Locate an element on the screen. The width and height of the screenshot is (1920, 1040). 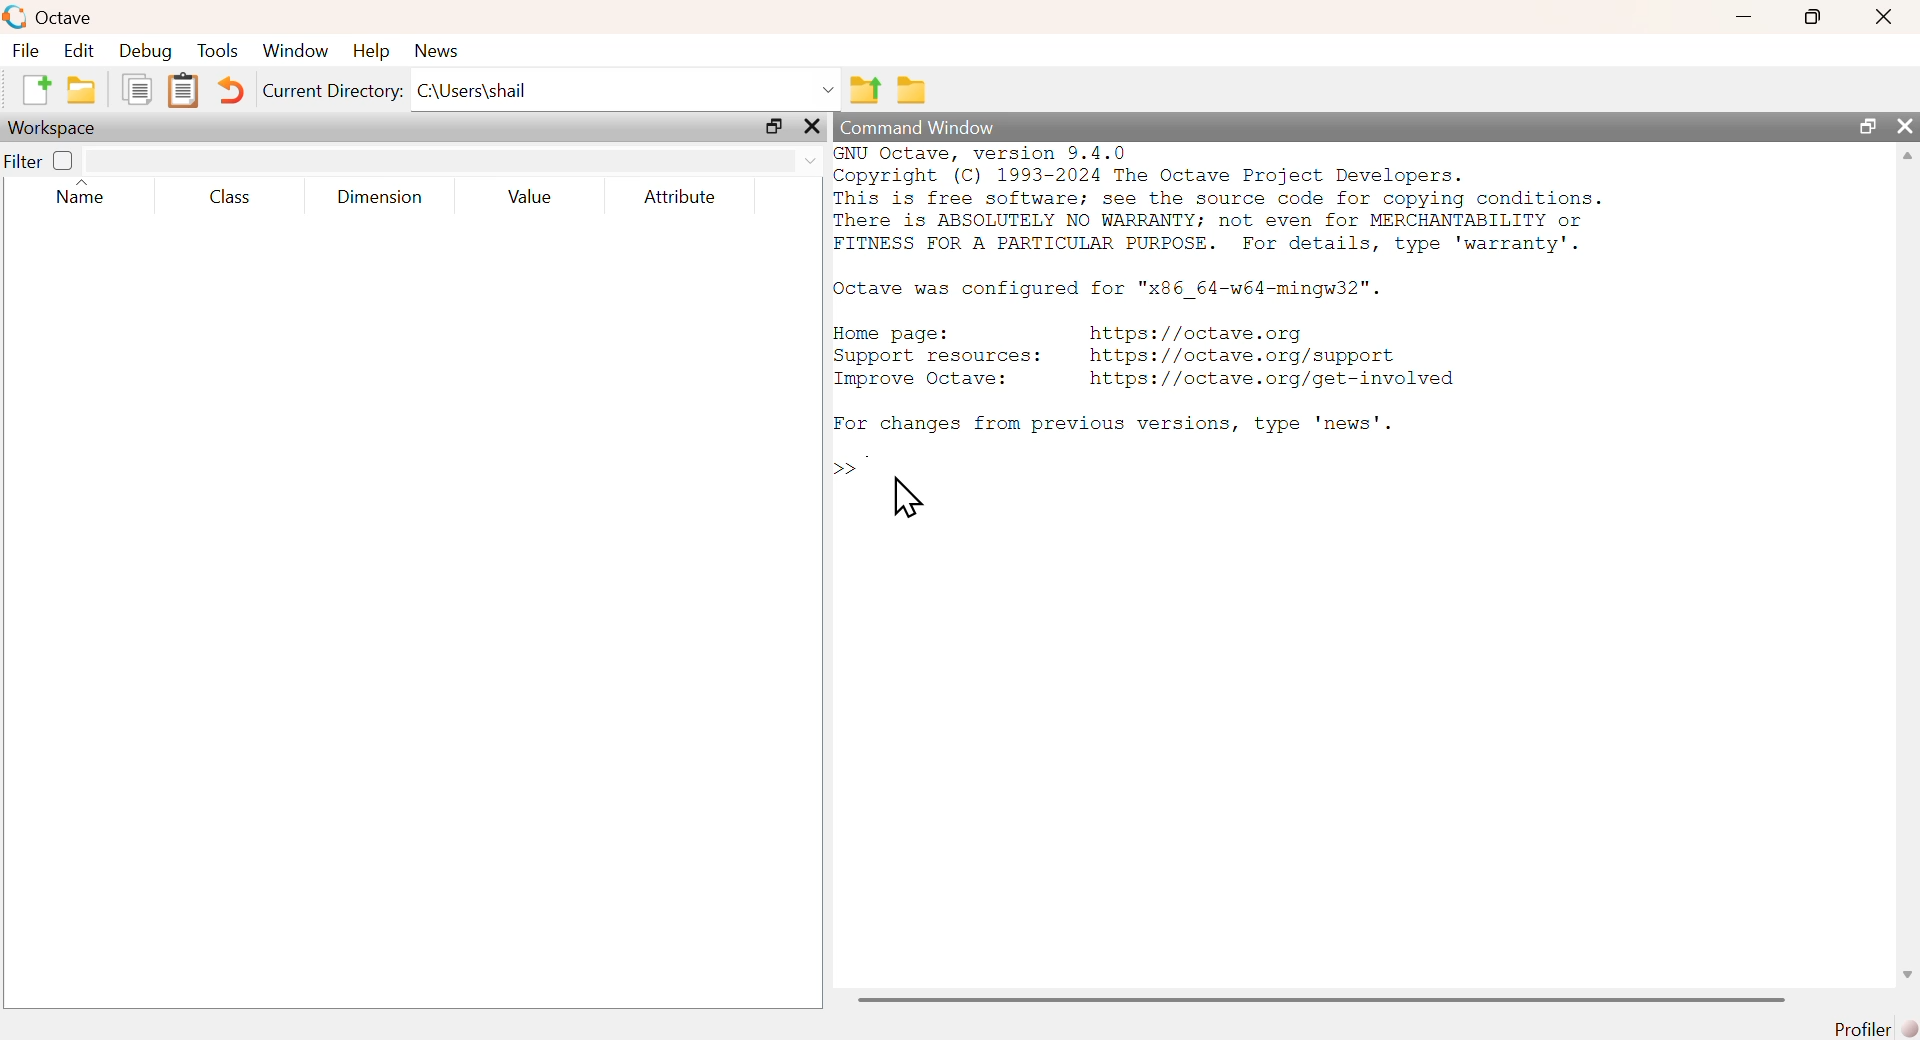
name is located at coordinates (80, 192).